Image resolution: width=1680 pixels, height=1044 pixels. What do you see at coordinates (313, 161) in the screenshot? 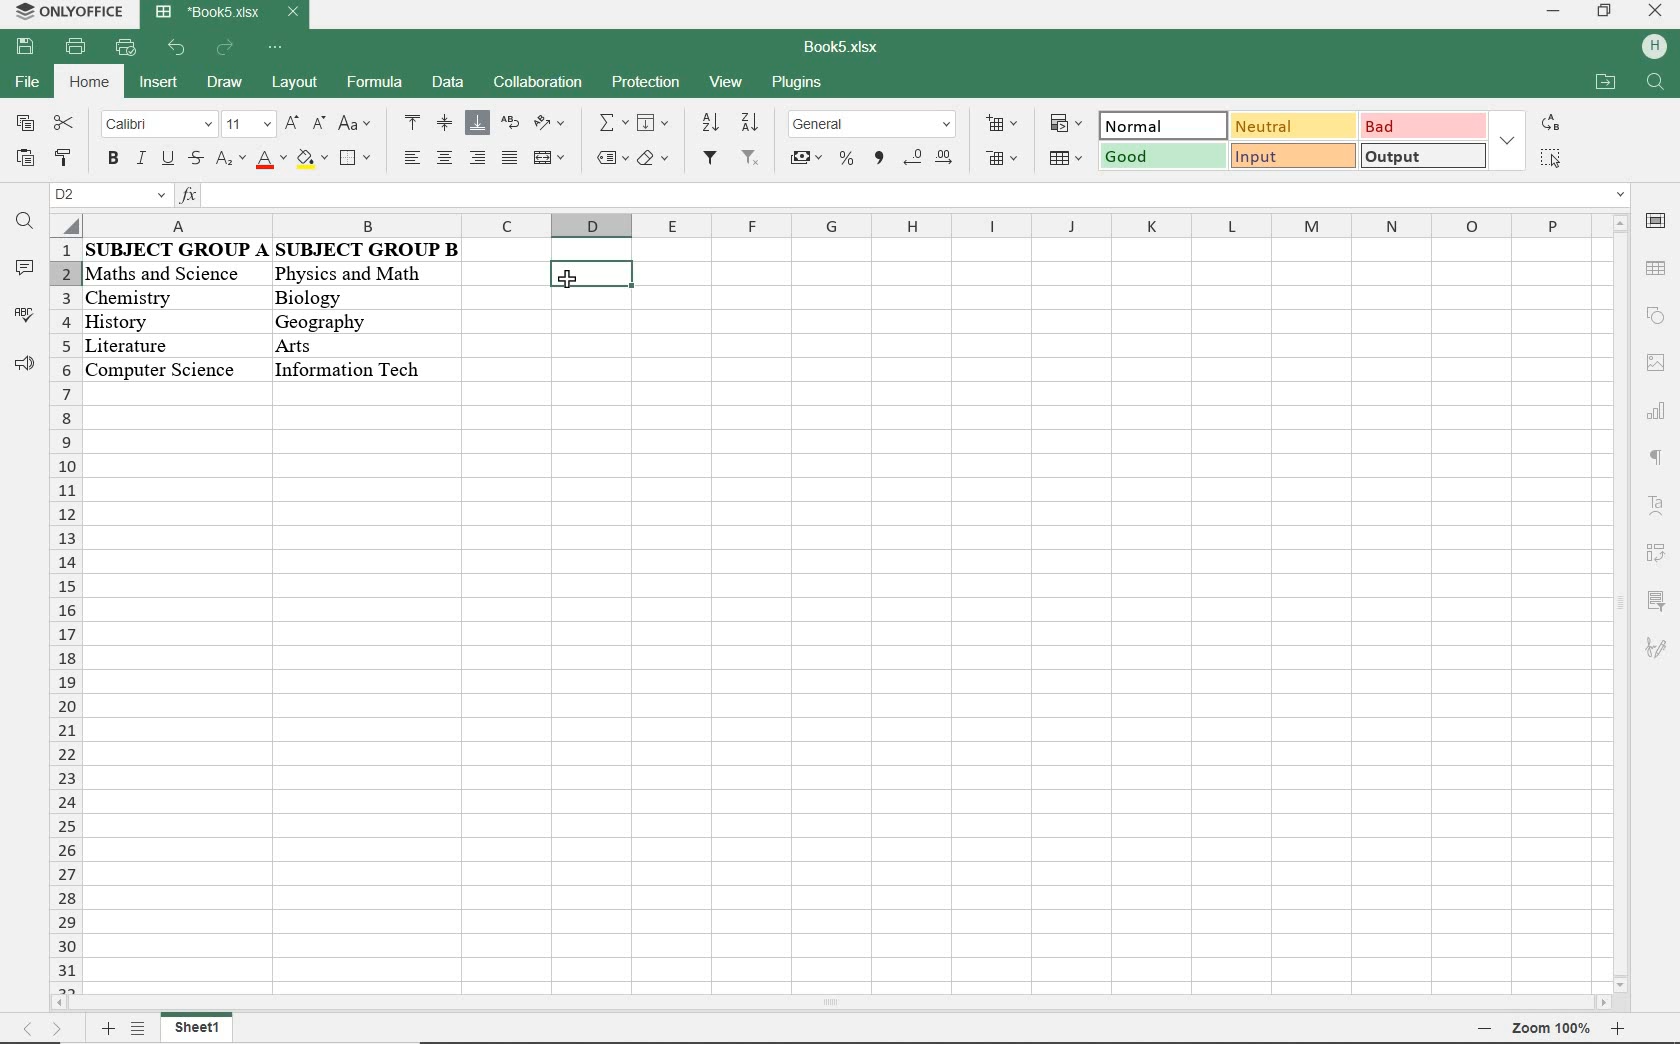
I see `fill color` at bounding box center [313, 161].